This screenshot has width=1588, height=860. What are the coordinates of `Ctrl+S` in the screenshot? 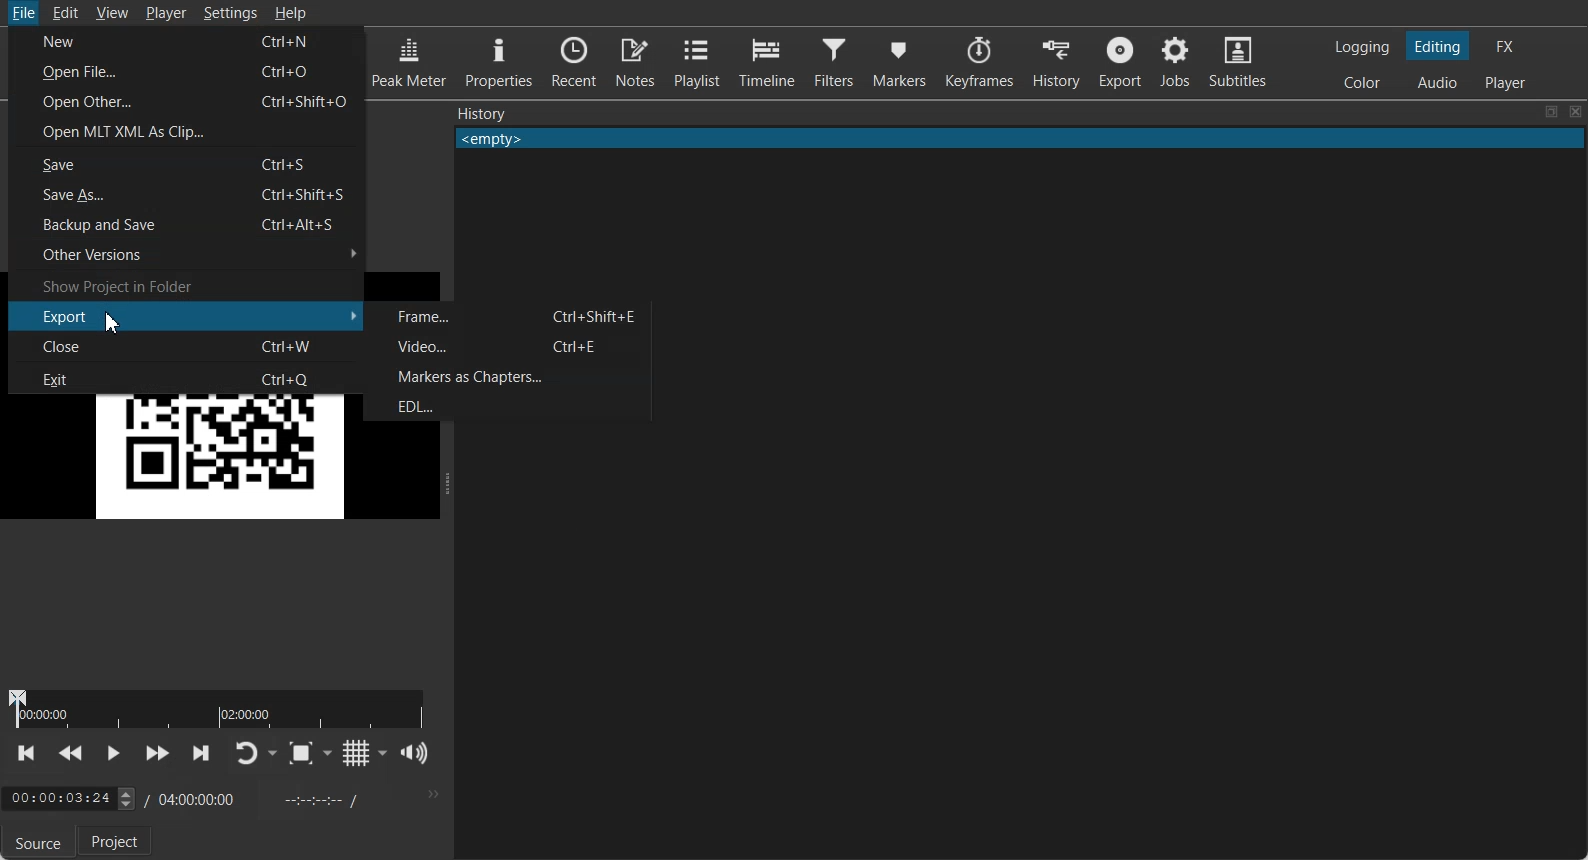 It's located at (291, 165).